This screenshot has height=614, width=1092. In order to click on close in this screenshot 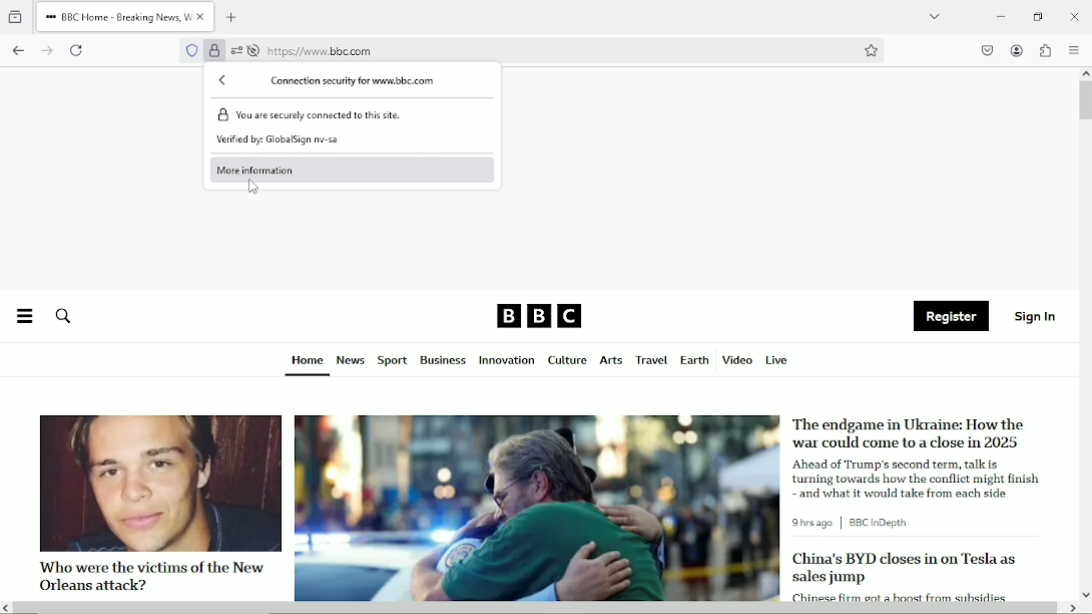, I will do `click(1074, 15)`.